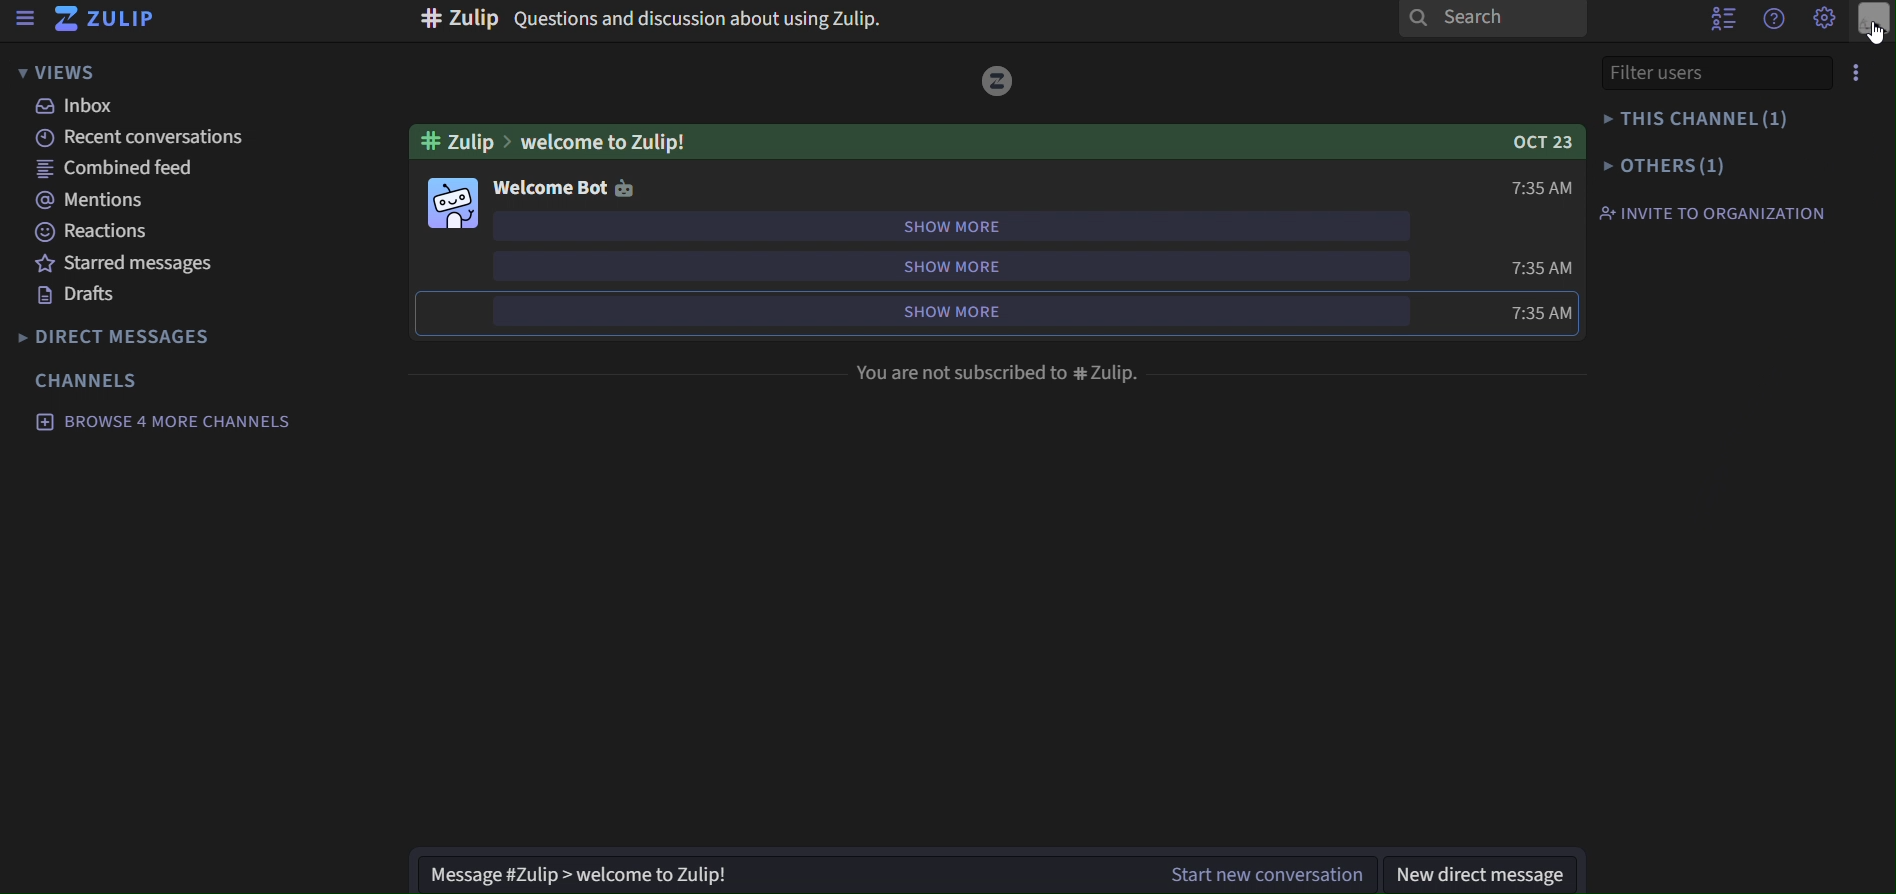 This screenshot has height=894, width=1896. What do you see at coordinates (153, 231) in the screenshot?
I see `reactions` at bounding box center [153, 231].